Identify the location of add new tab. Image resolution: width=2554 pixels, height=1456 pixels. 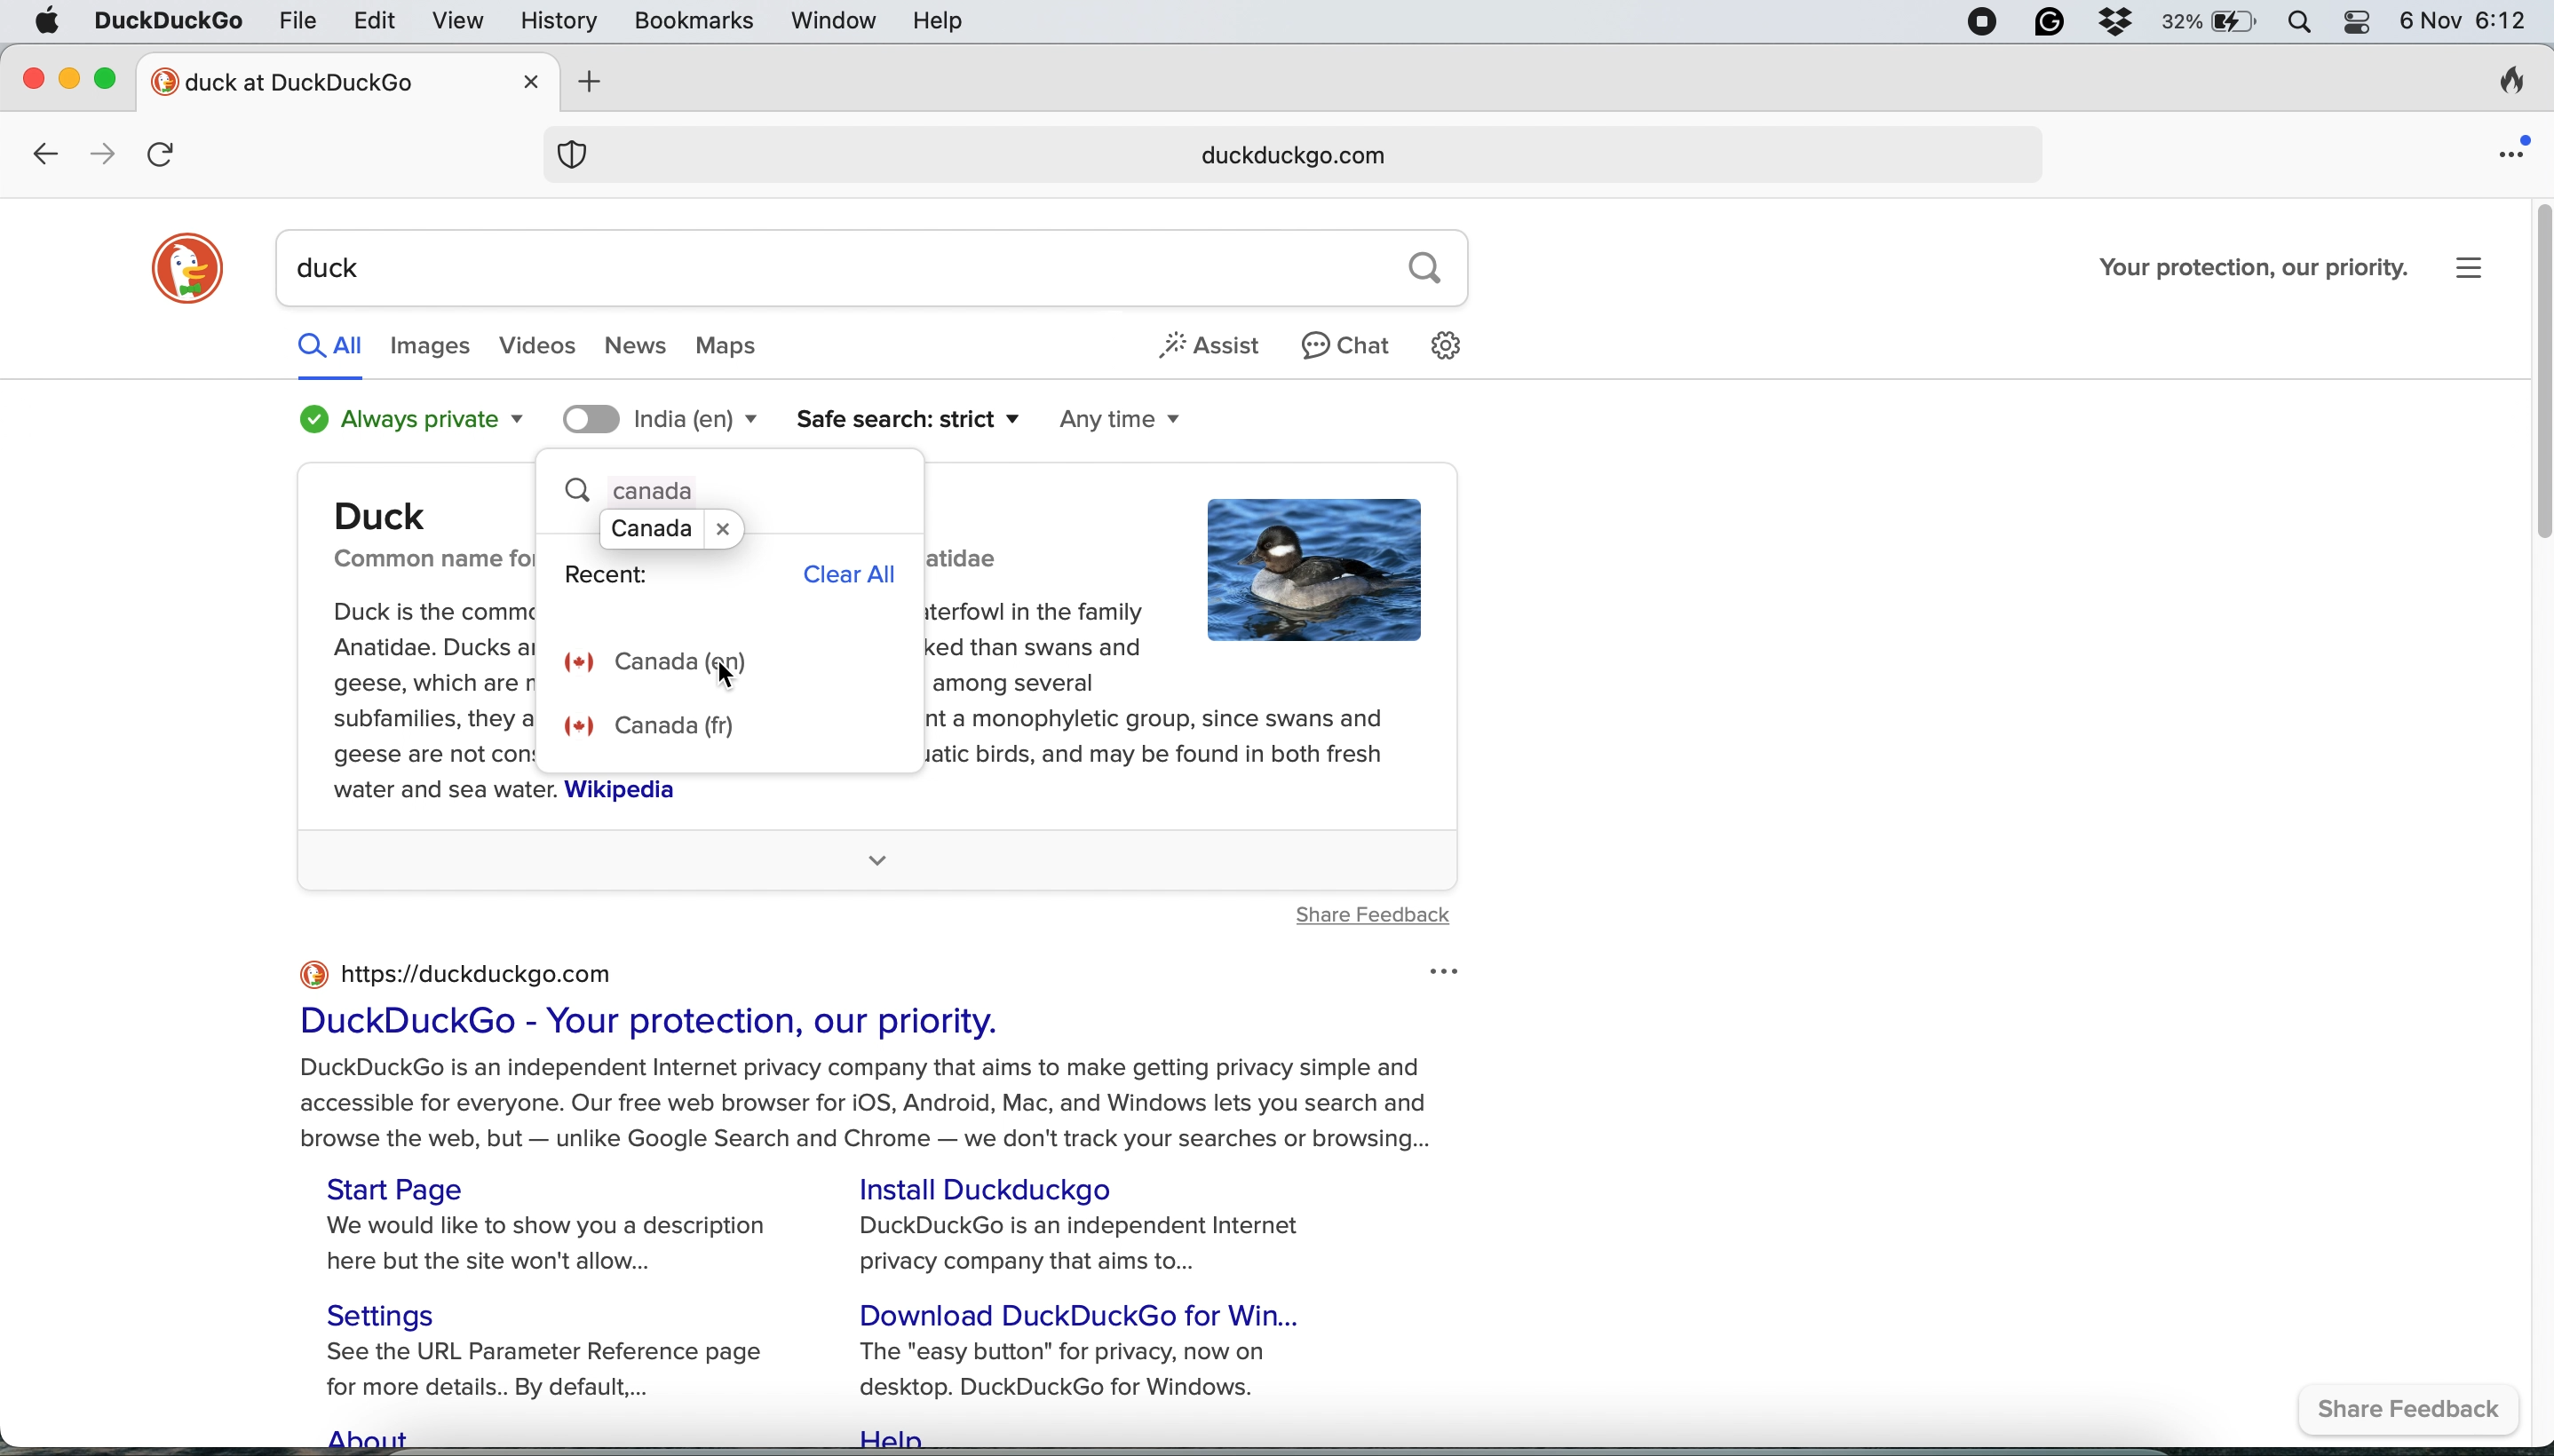
(583, 82).